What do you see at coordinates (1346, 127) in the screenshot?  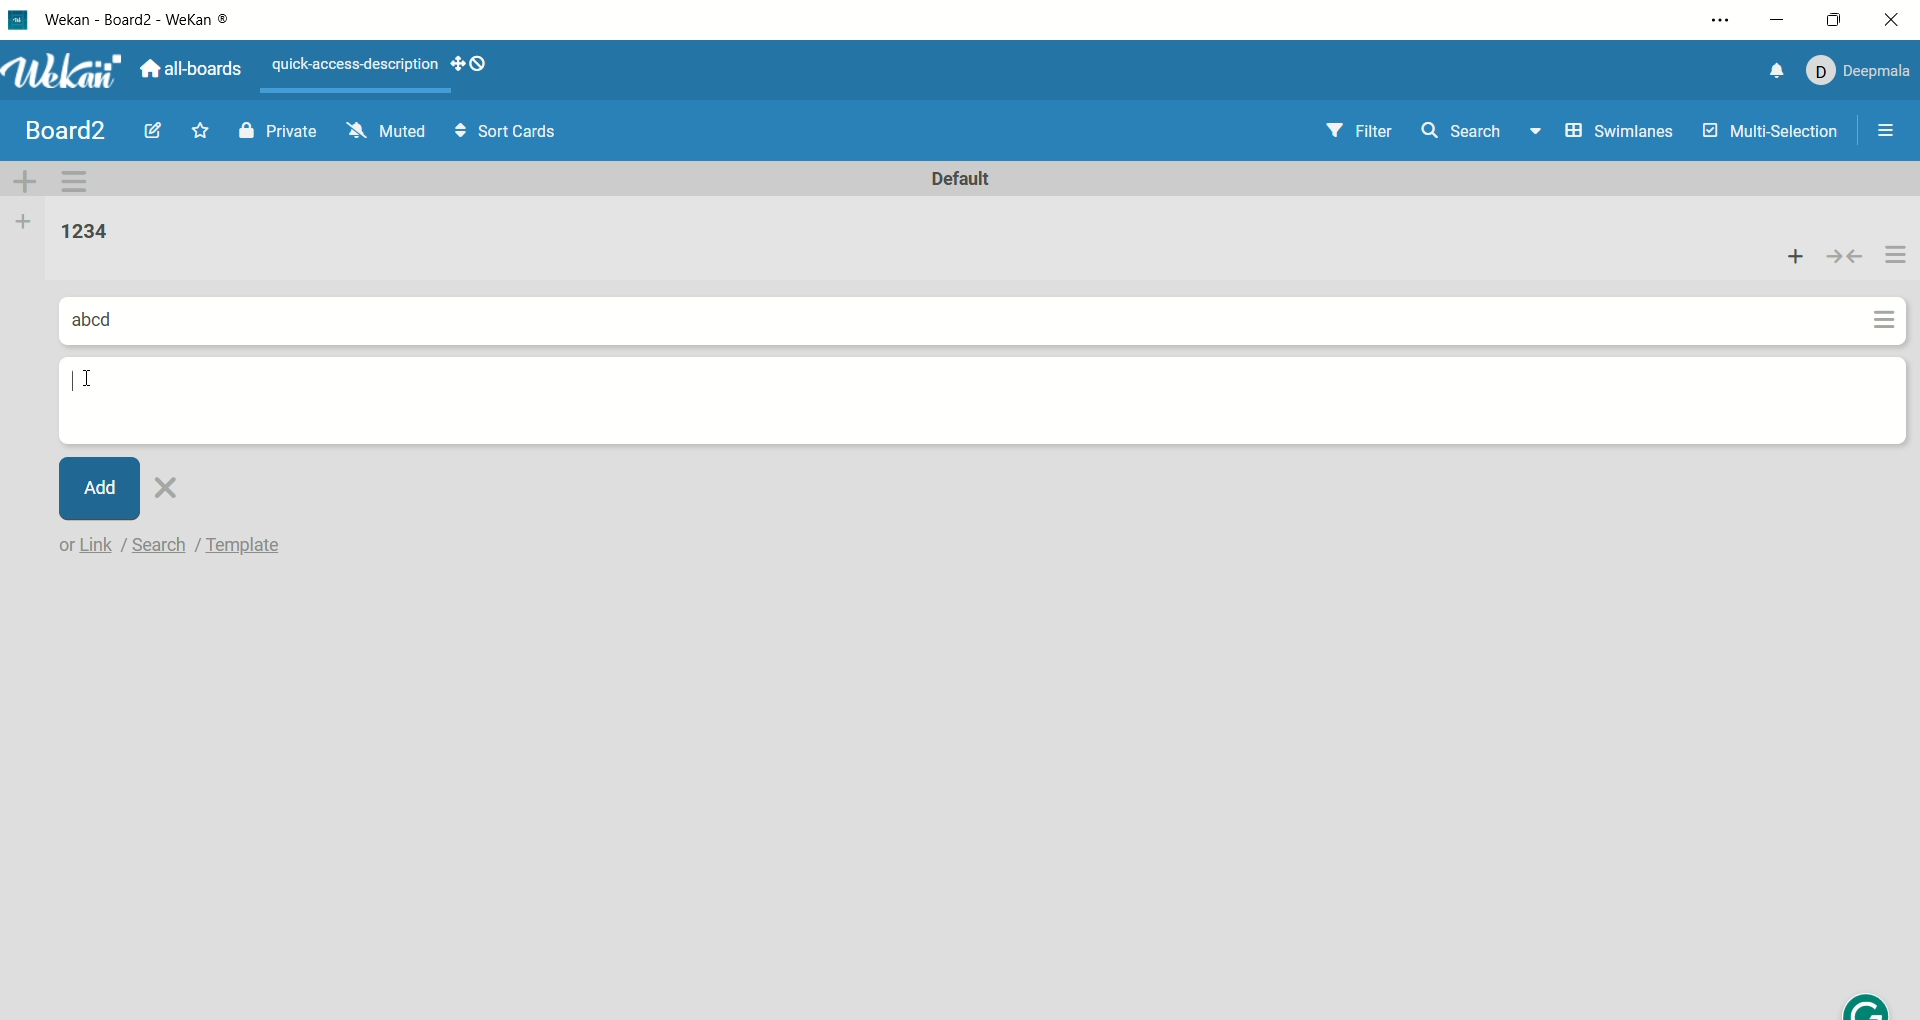 I see `filter` at bounding box center [1346, 127].